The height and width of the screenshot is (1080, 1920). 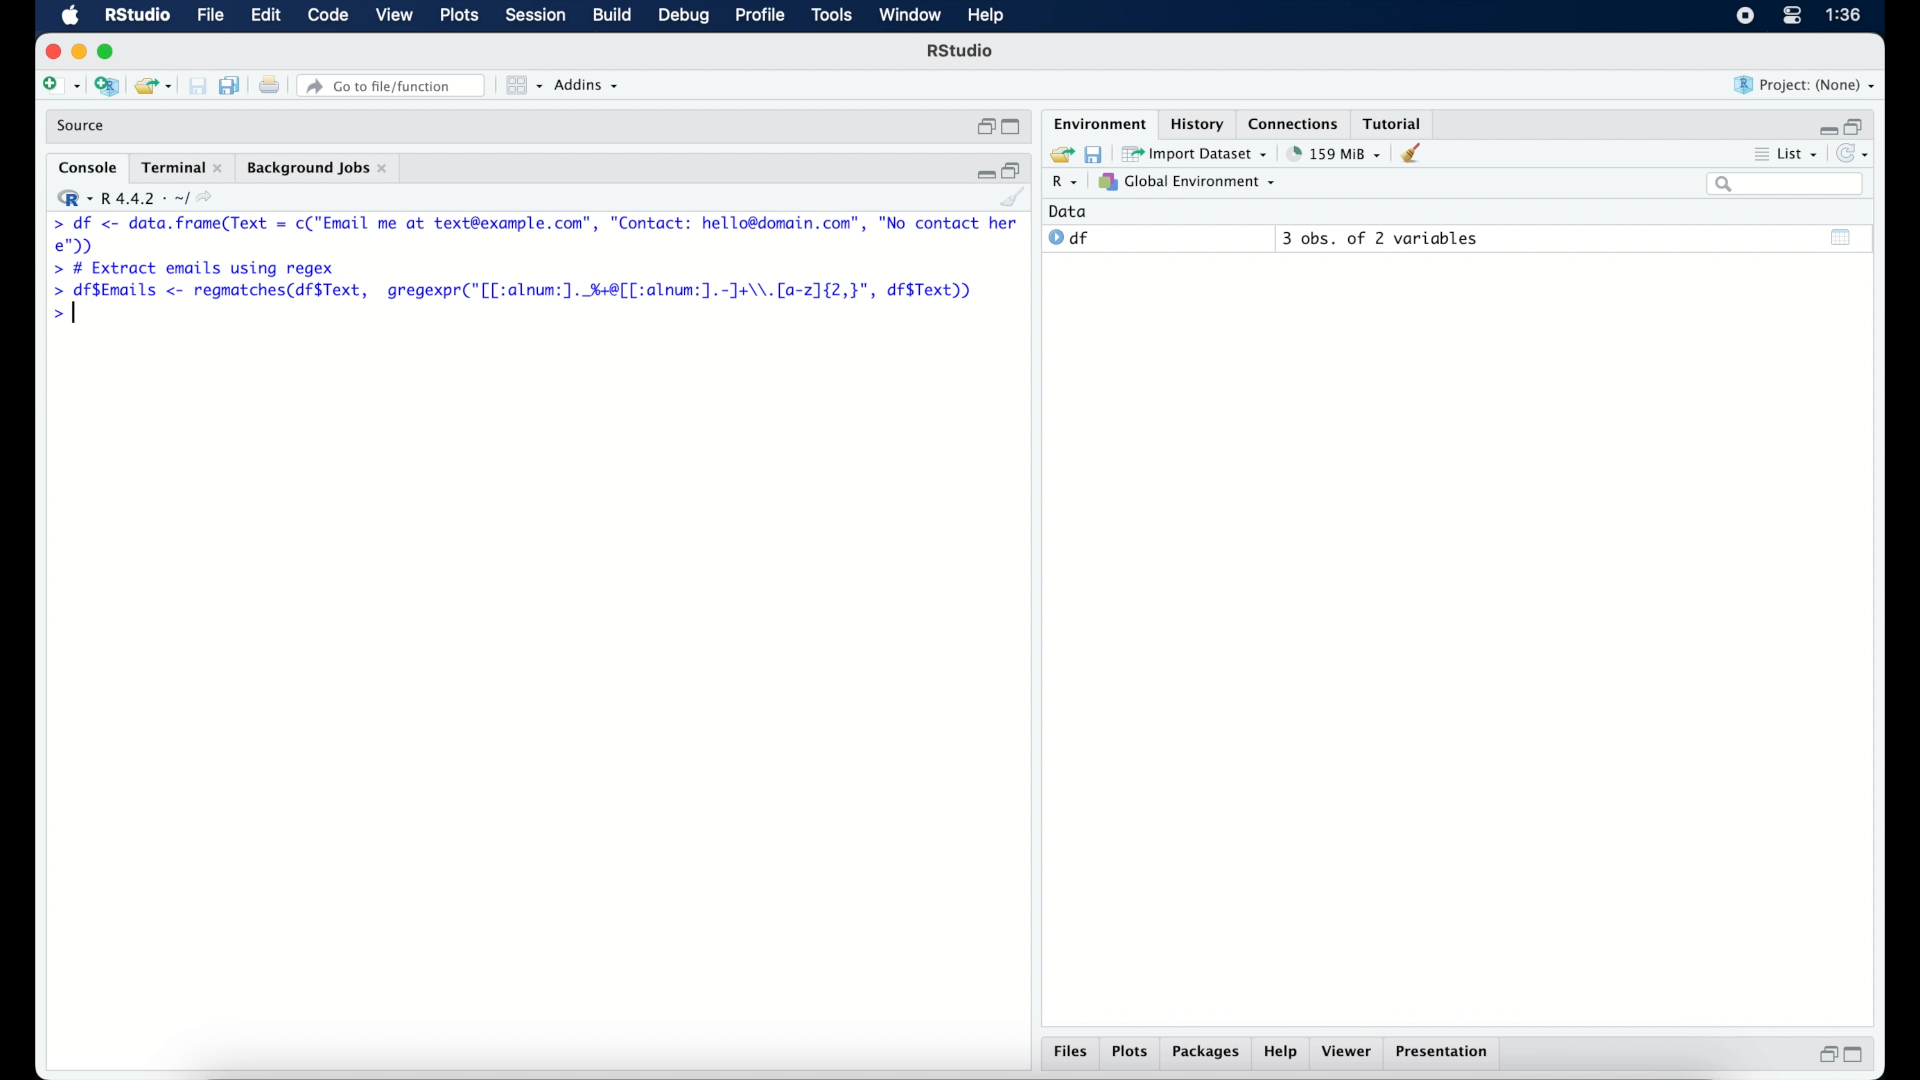 I want to click on console, so click(x=84, y=166).